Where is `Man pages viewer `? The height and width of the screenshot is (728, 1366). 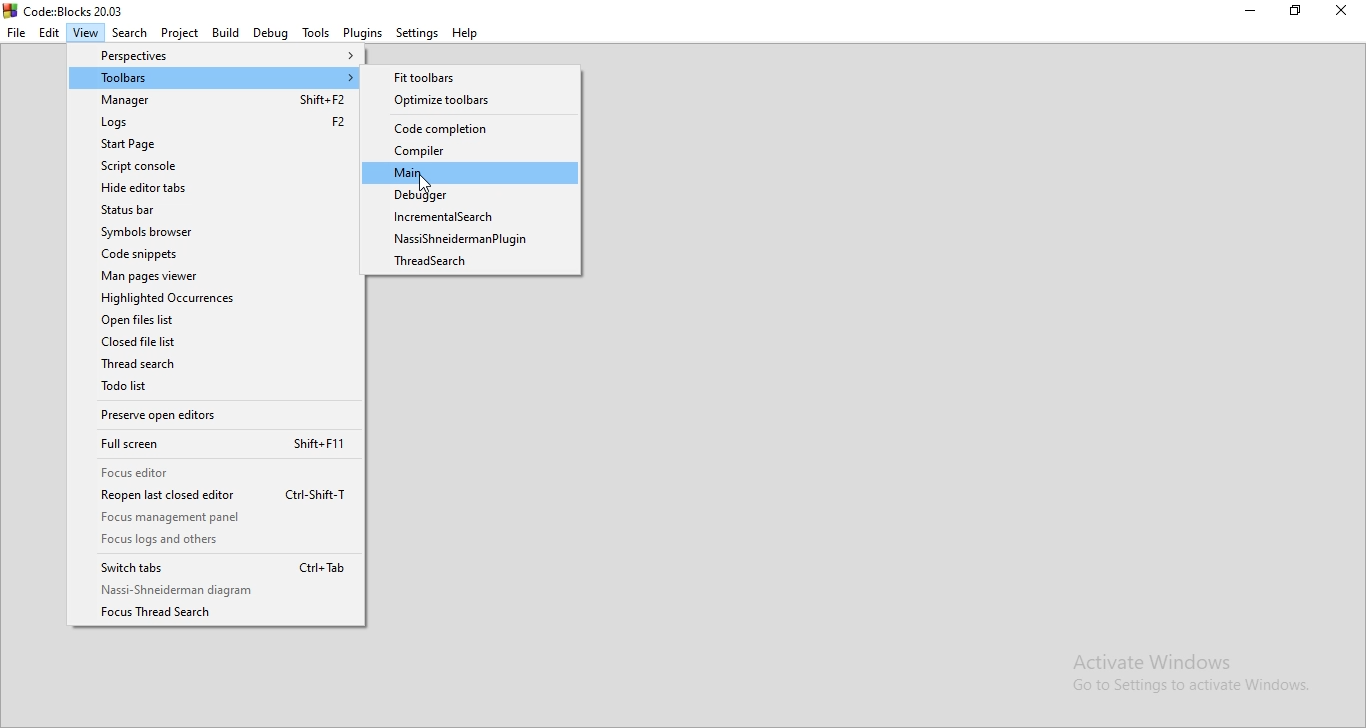
Man pages viewer  is located at coordinates (216, 277).